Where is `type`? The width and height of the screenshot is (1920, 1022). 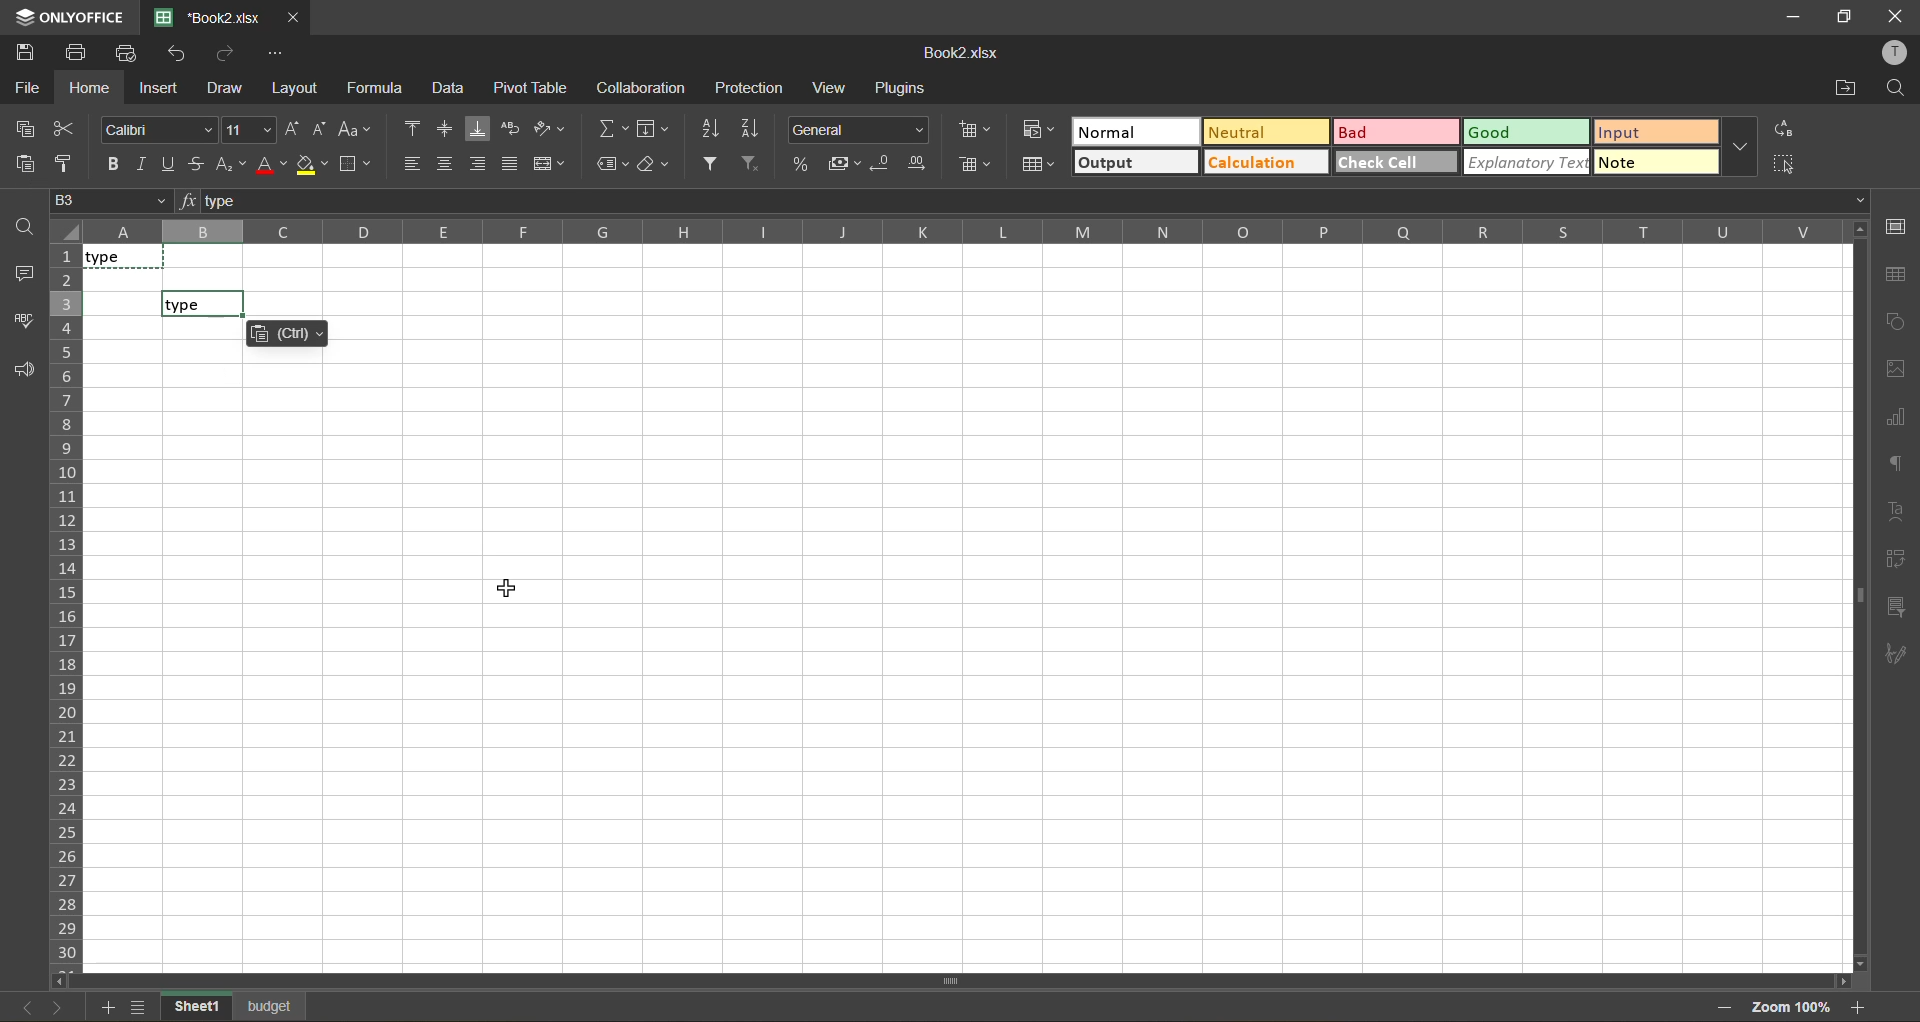
type is located at coordinates (204, 301).